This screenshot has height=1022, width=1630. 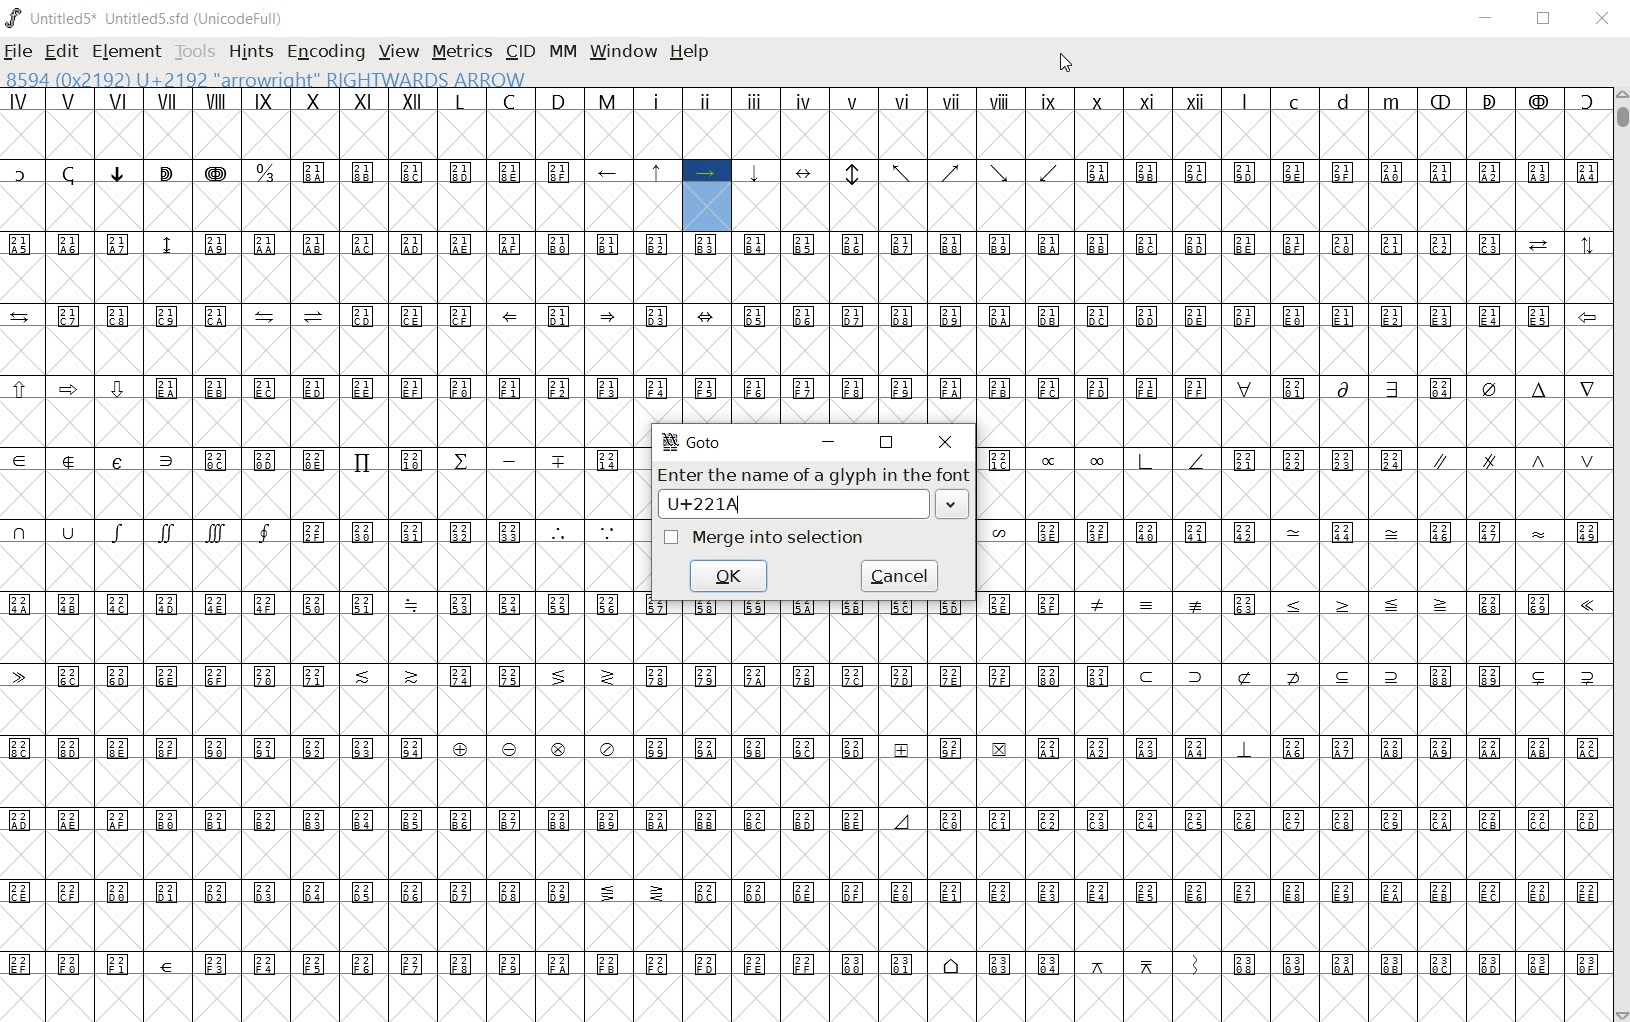 I want to click on CURSOR, so click(x=1065, y=66).